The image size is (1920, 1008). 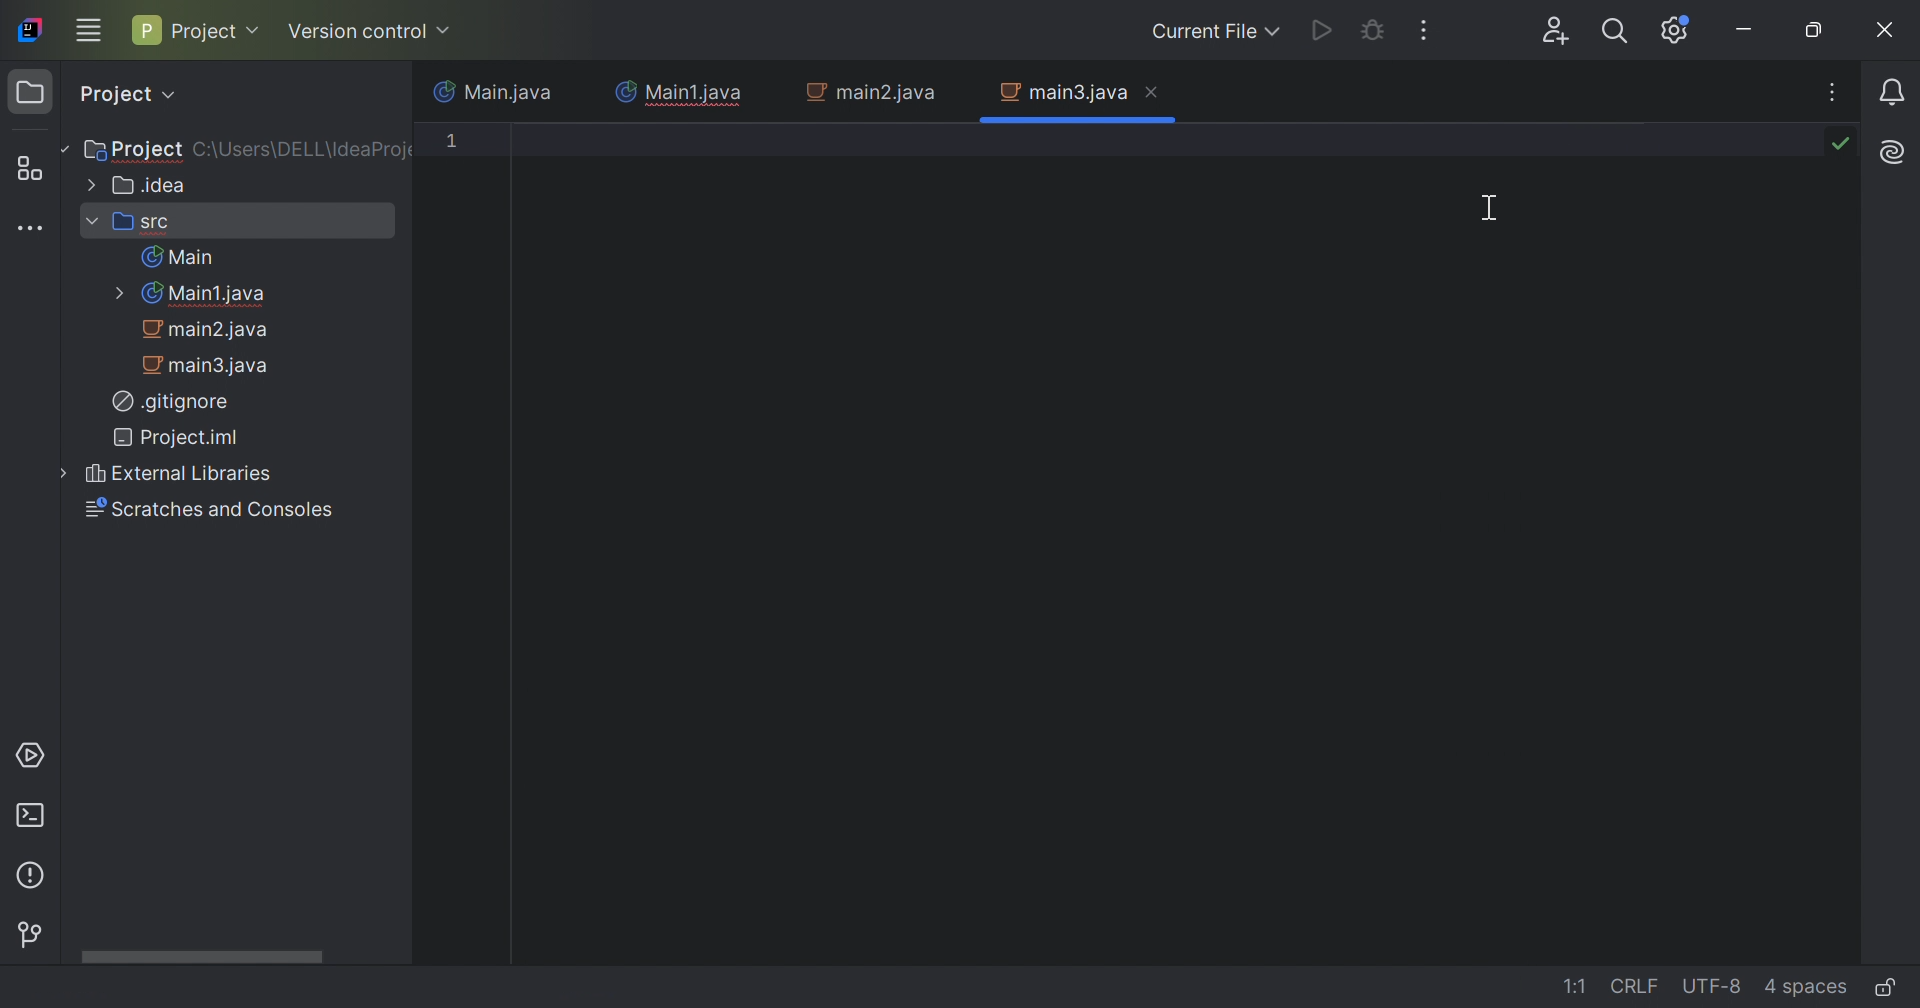 What do you see at coordinates (129, 95) in the screenshot?
I see `Project` at bounding box center [129, 95].